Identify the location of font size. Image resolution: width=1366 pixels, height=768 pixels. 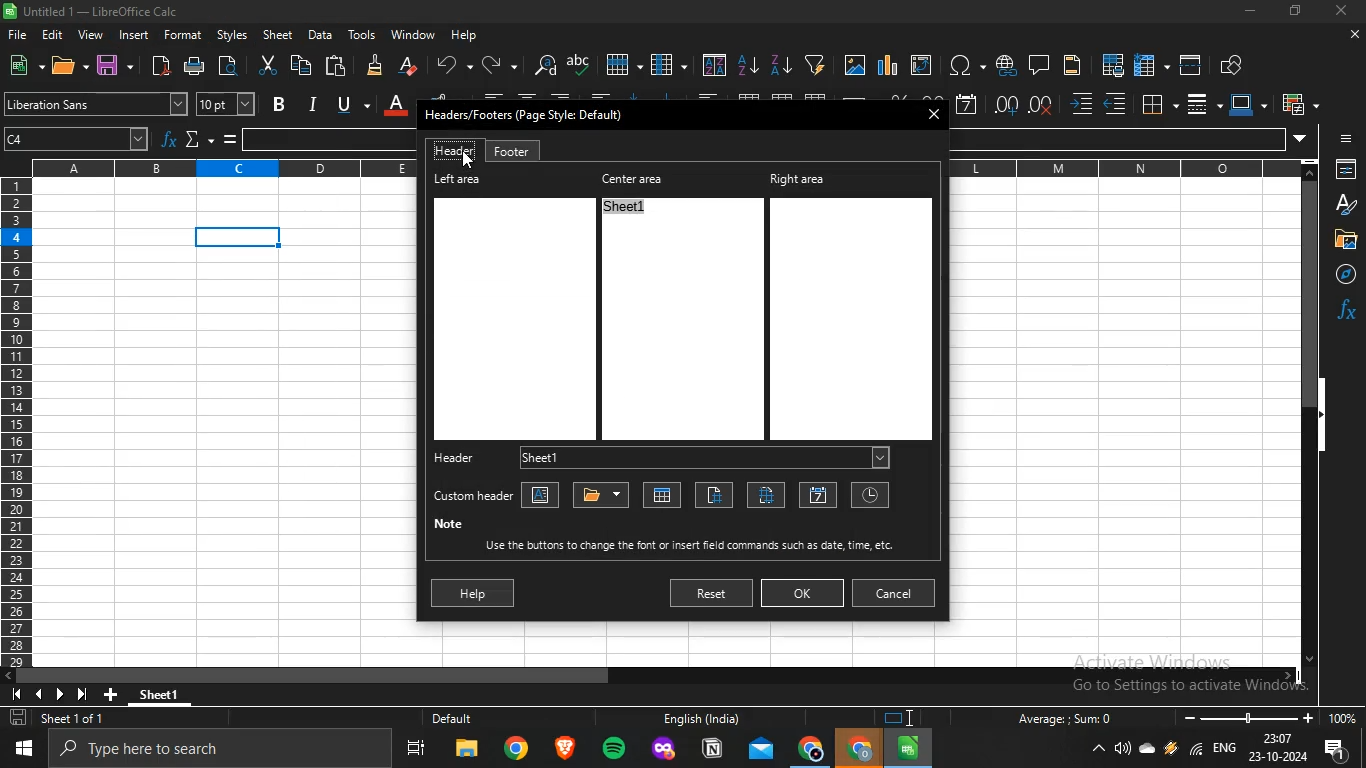
(224, 103).